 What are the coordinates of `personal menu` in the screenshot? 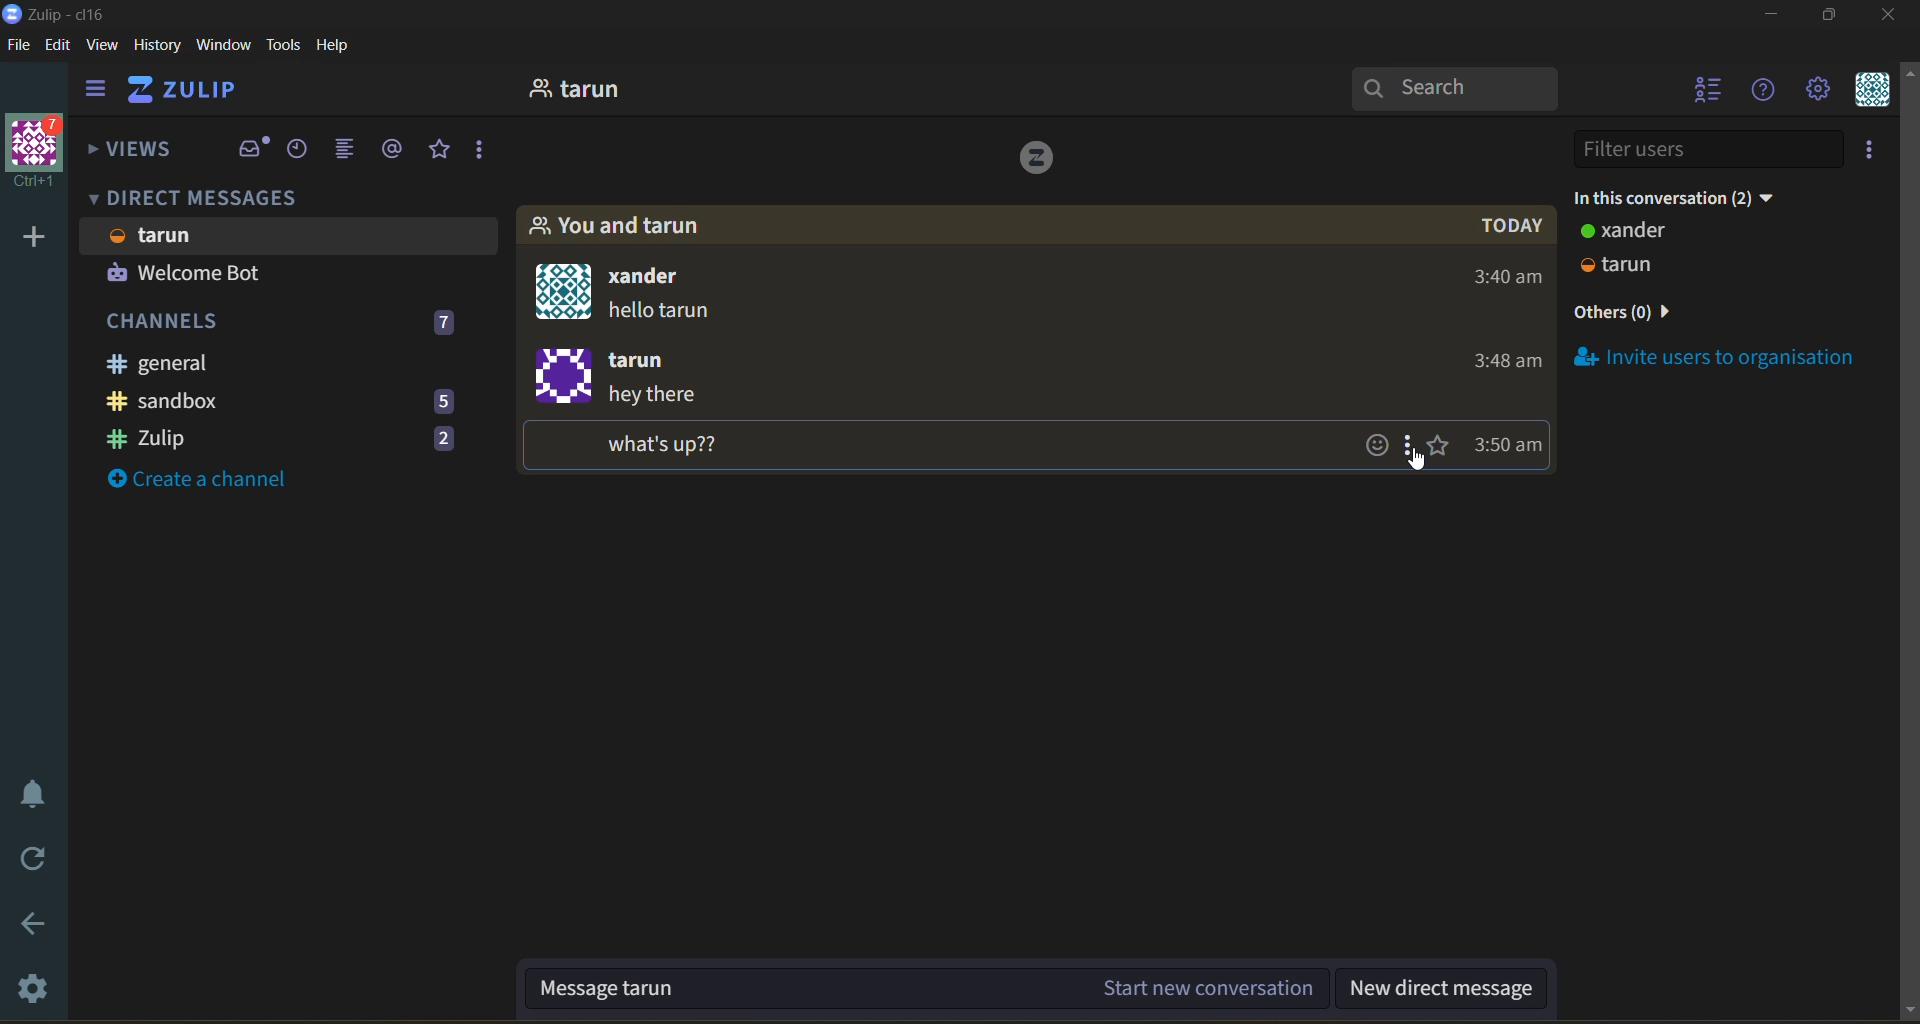 It's located at (1871, 92).